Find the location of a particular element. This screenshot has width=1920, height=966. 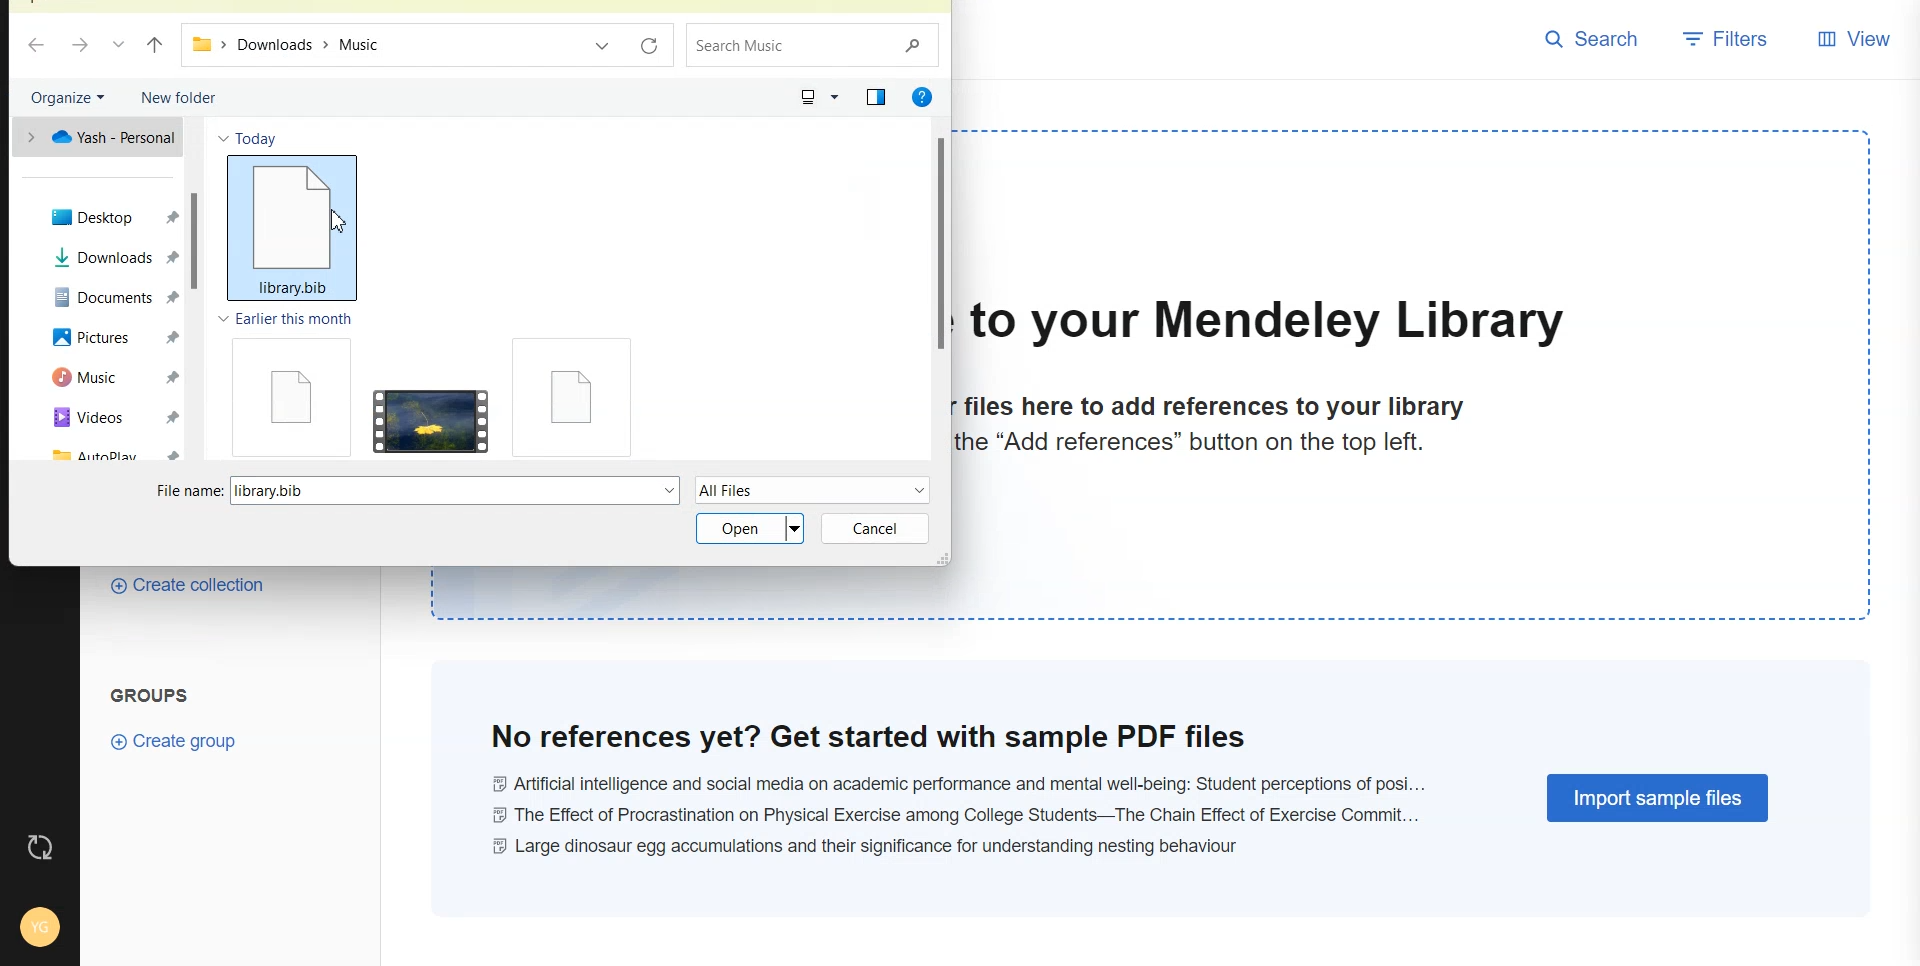

Autoplay  is located at coordinates (110, 452).